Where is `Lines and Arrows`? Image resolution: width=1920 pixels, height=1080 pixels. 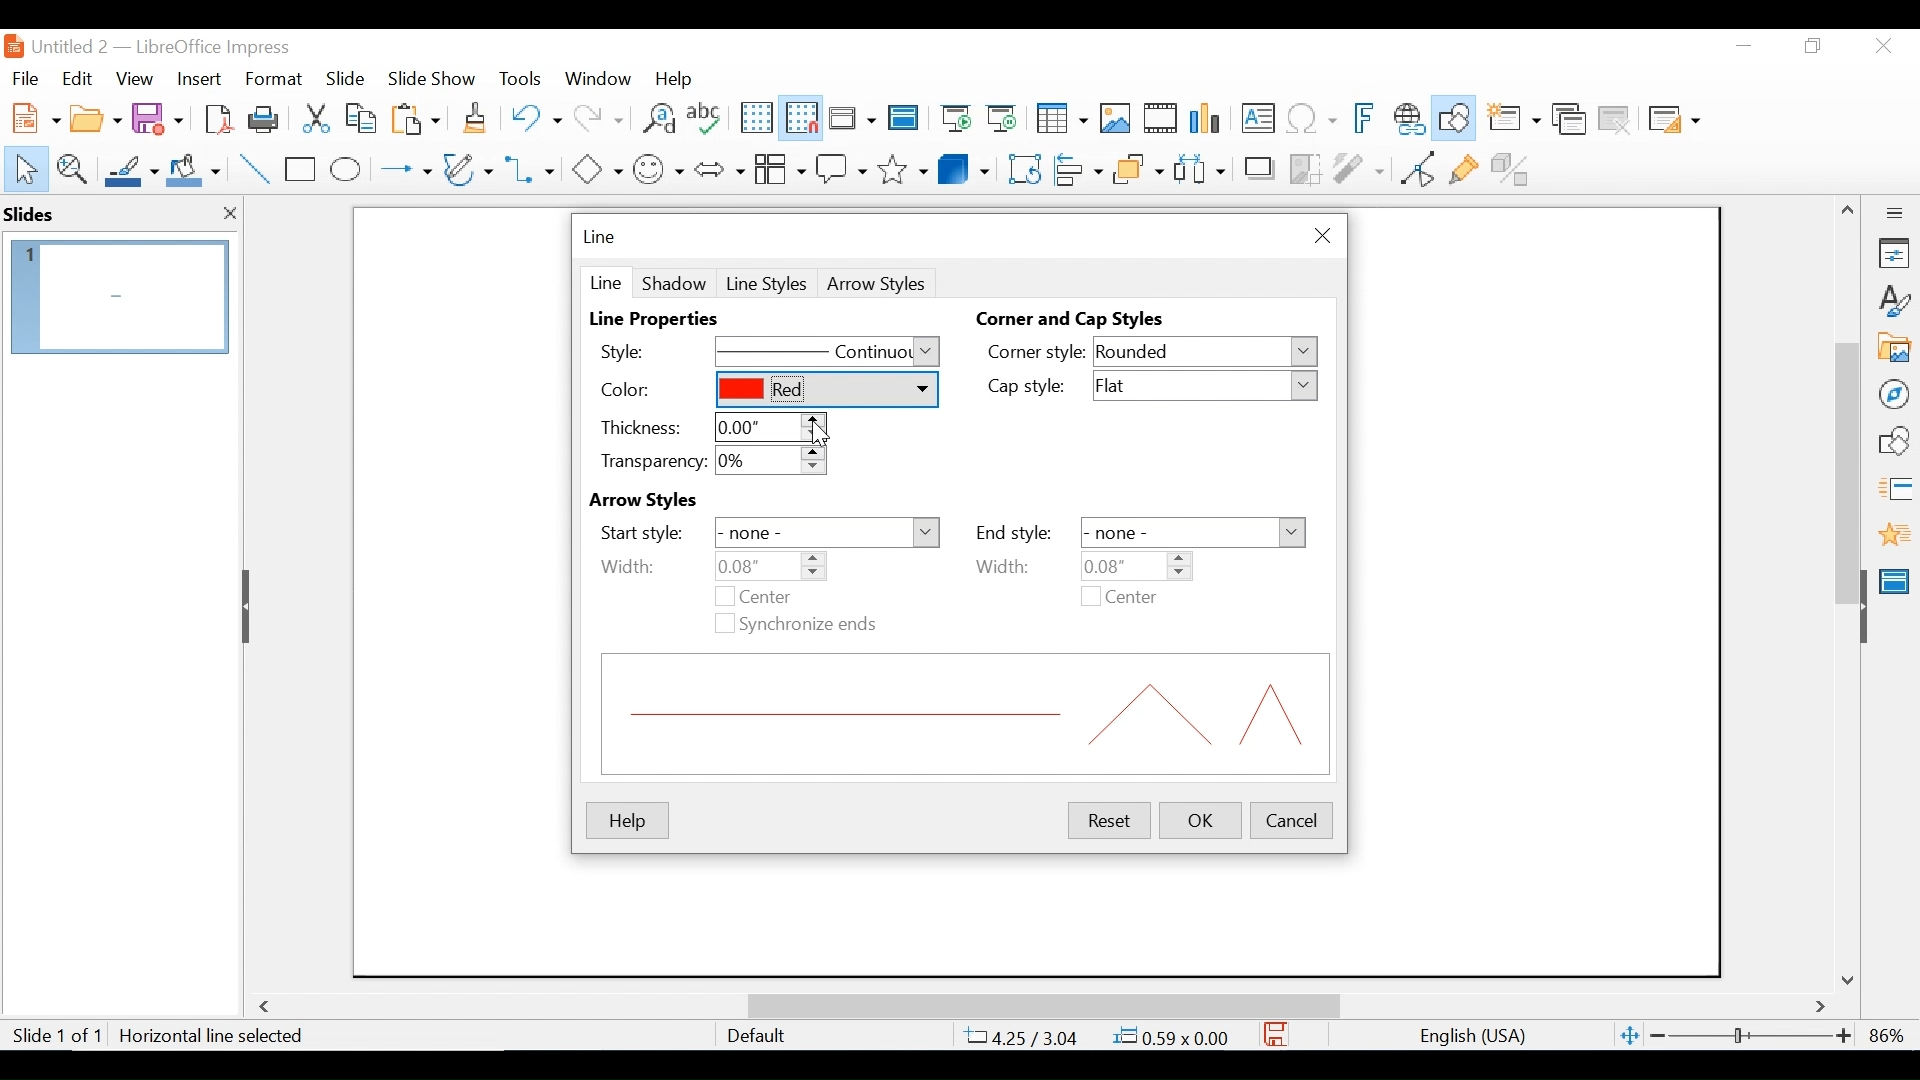 Lines and Arrows is located at coordinates (401, 170).